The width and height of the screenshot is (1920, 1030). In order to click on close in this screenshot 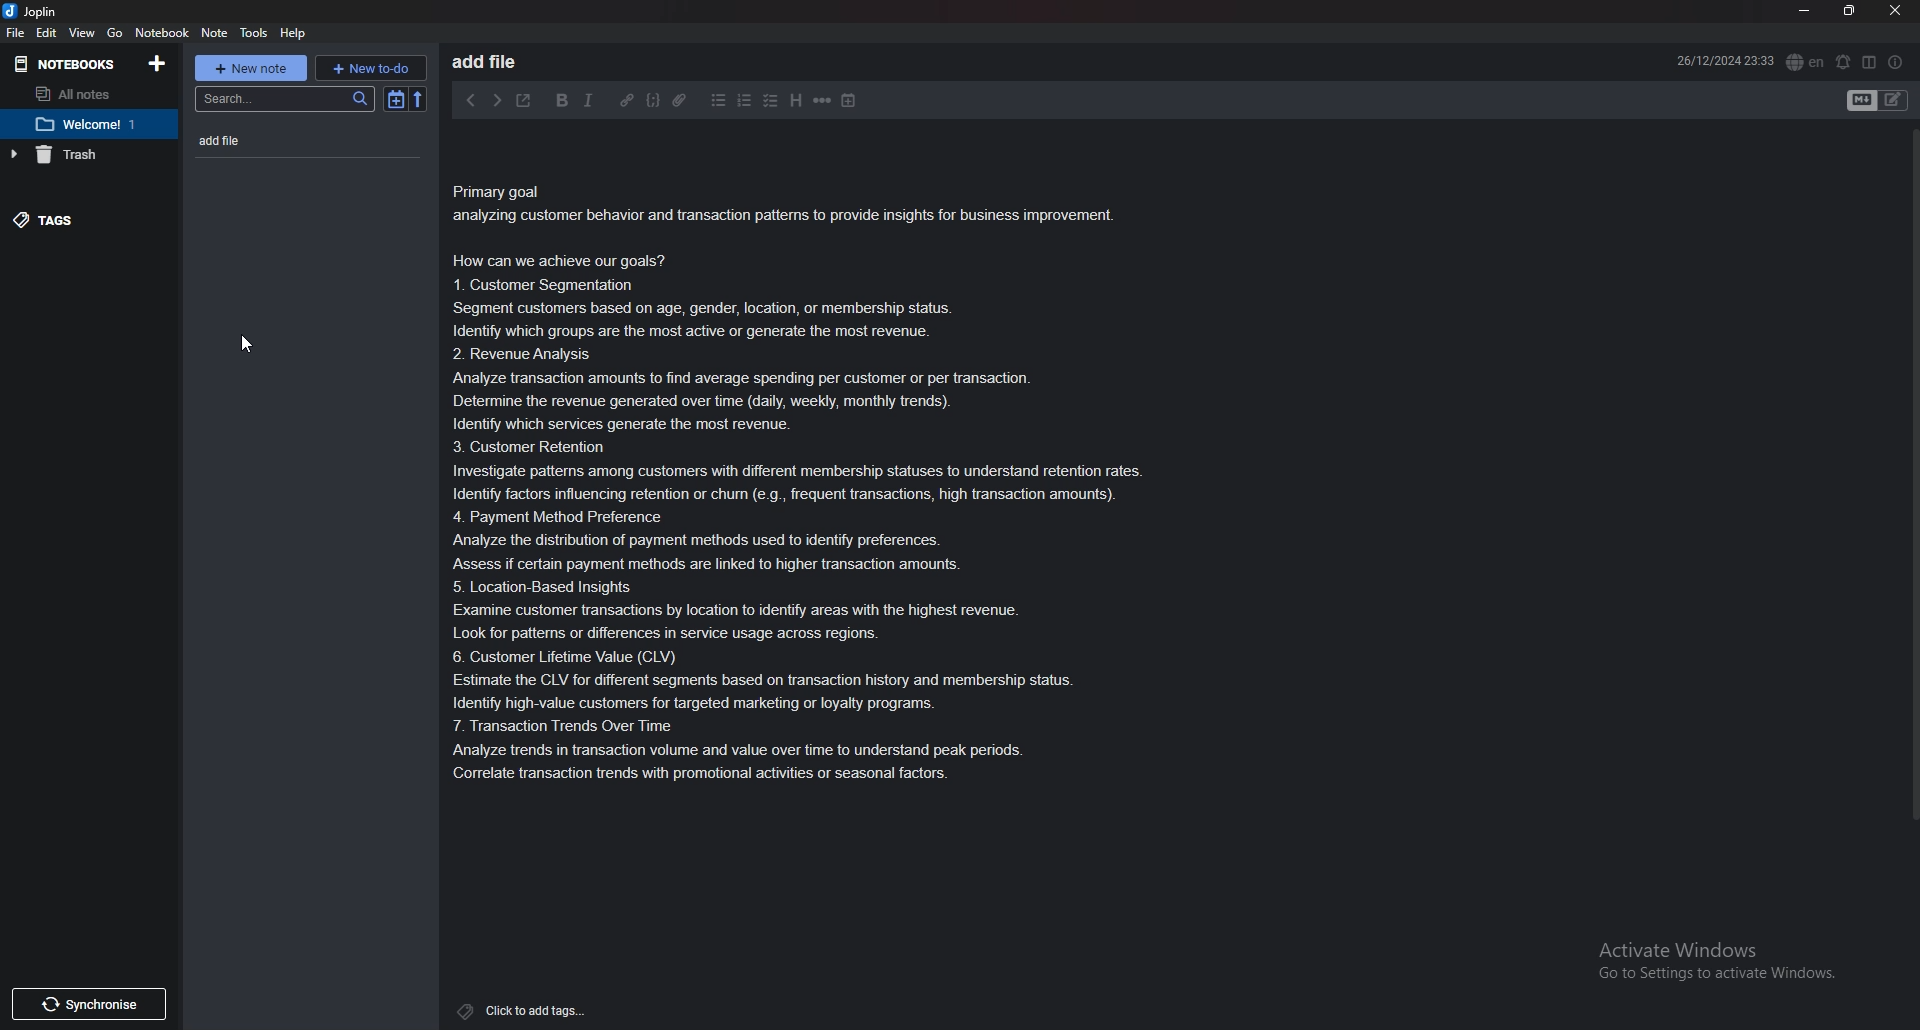, I will do `click(1895, 10)`.